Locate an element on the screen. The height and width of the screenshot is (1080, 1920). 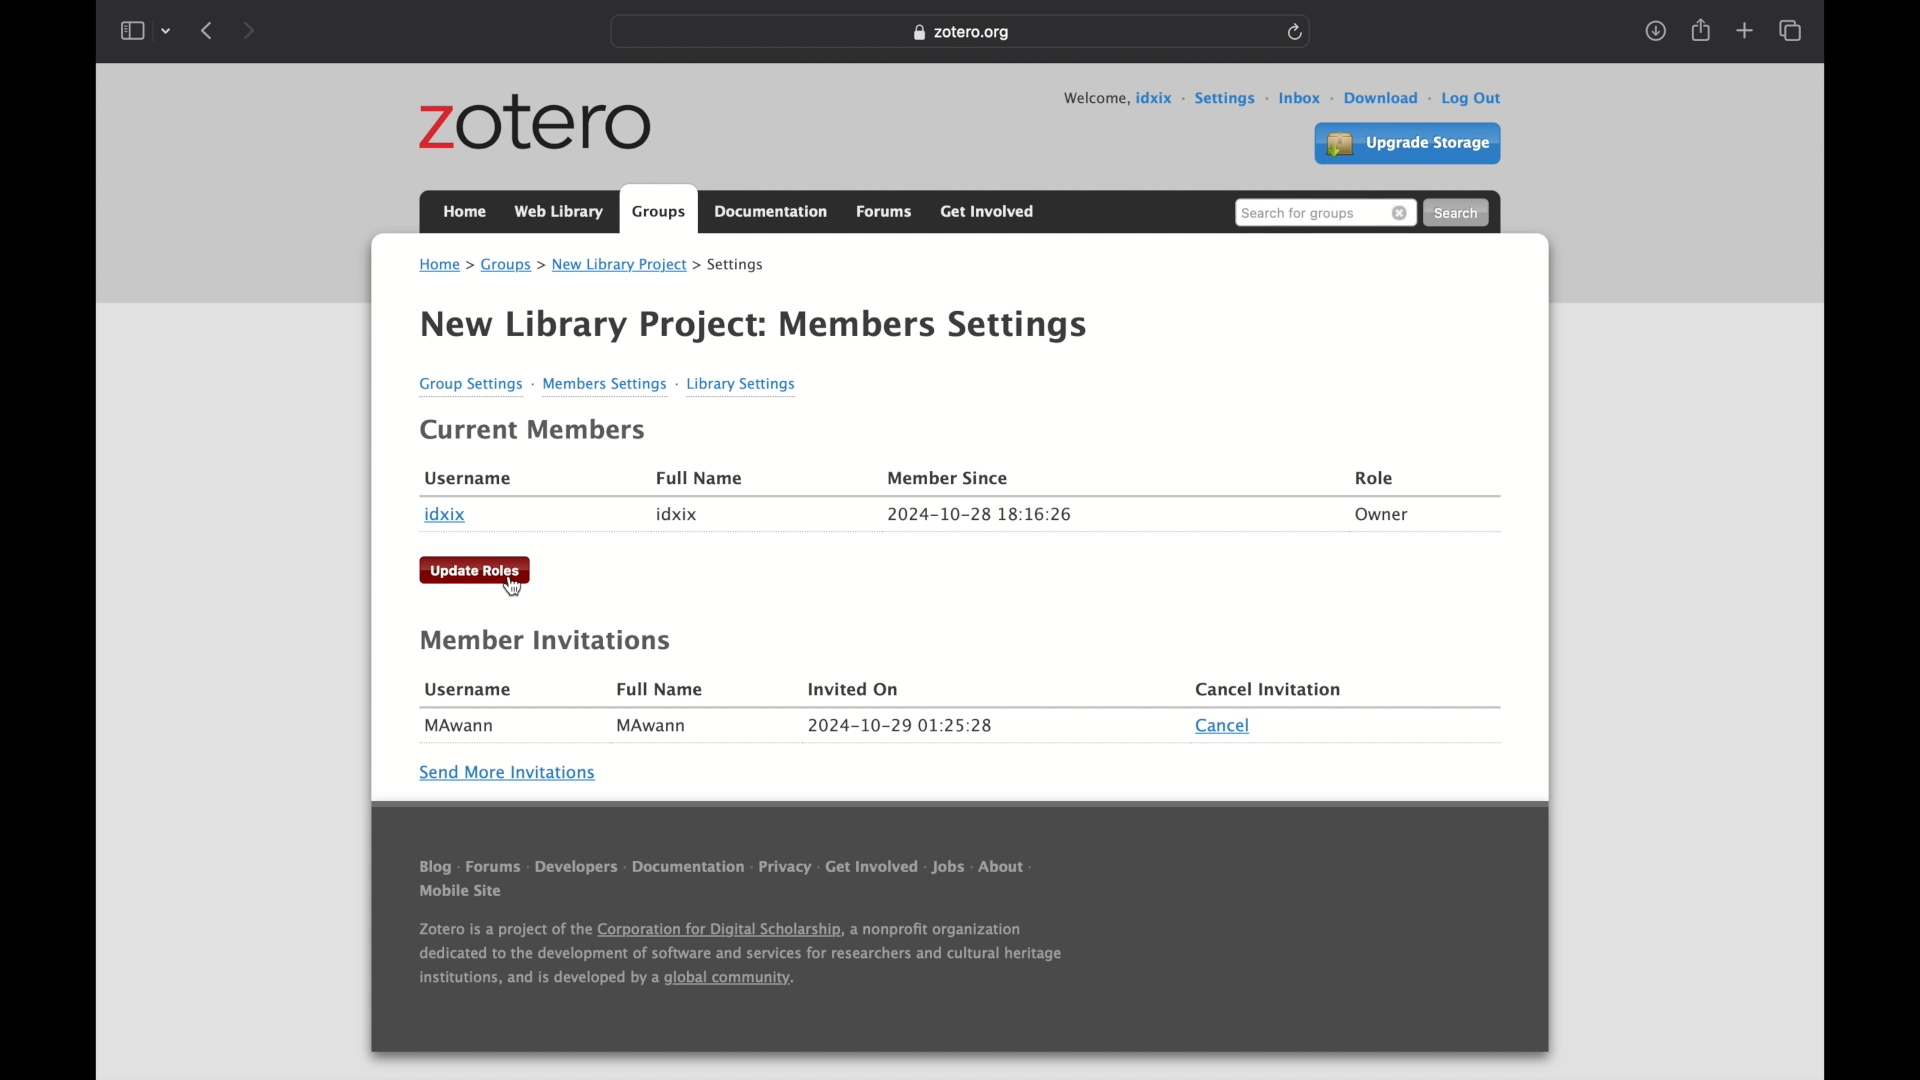
blog is located at coordinates (431, 865).